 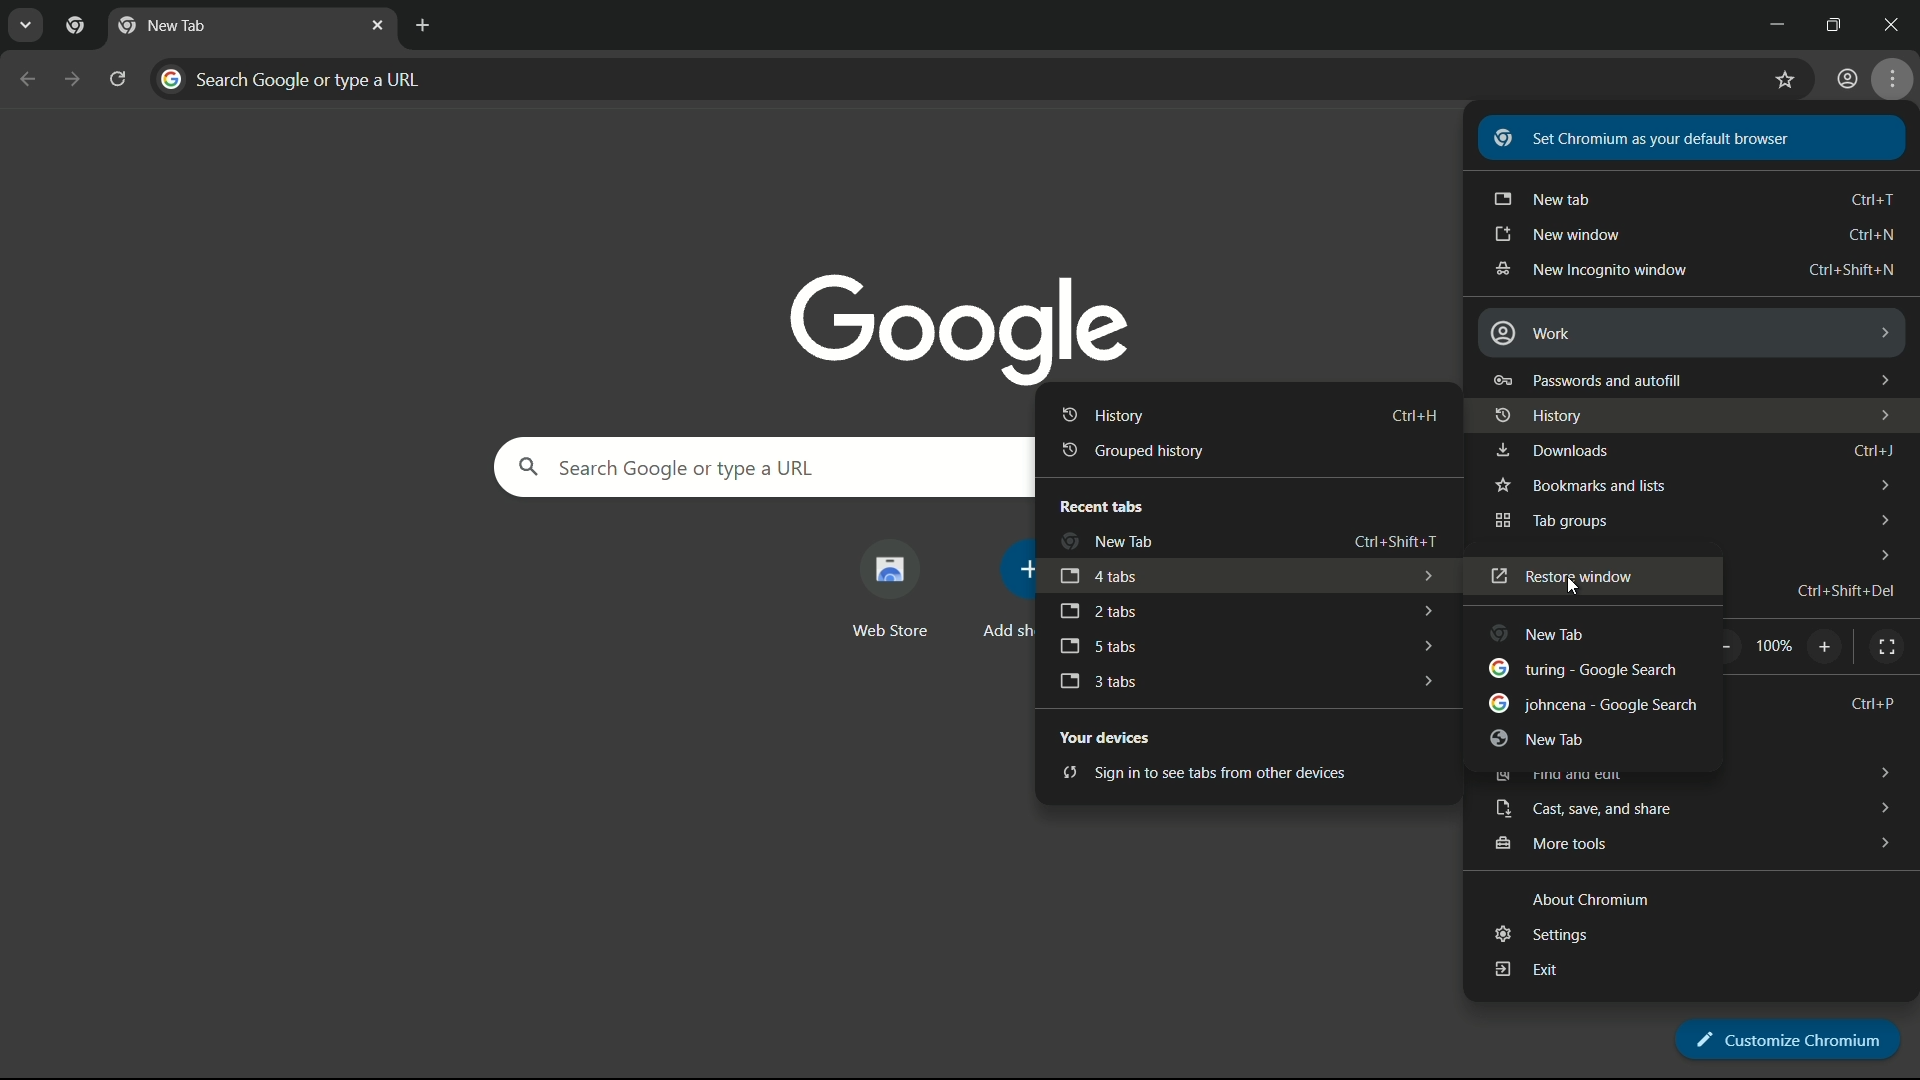 I want to click on shortcut key, so click(x=1844, y=592).